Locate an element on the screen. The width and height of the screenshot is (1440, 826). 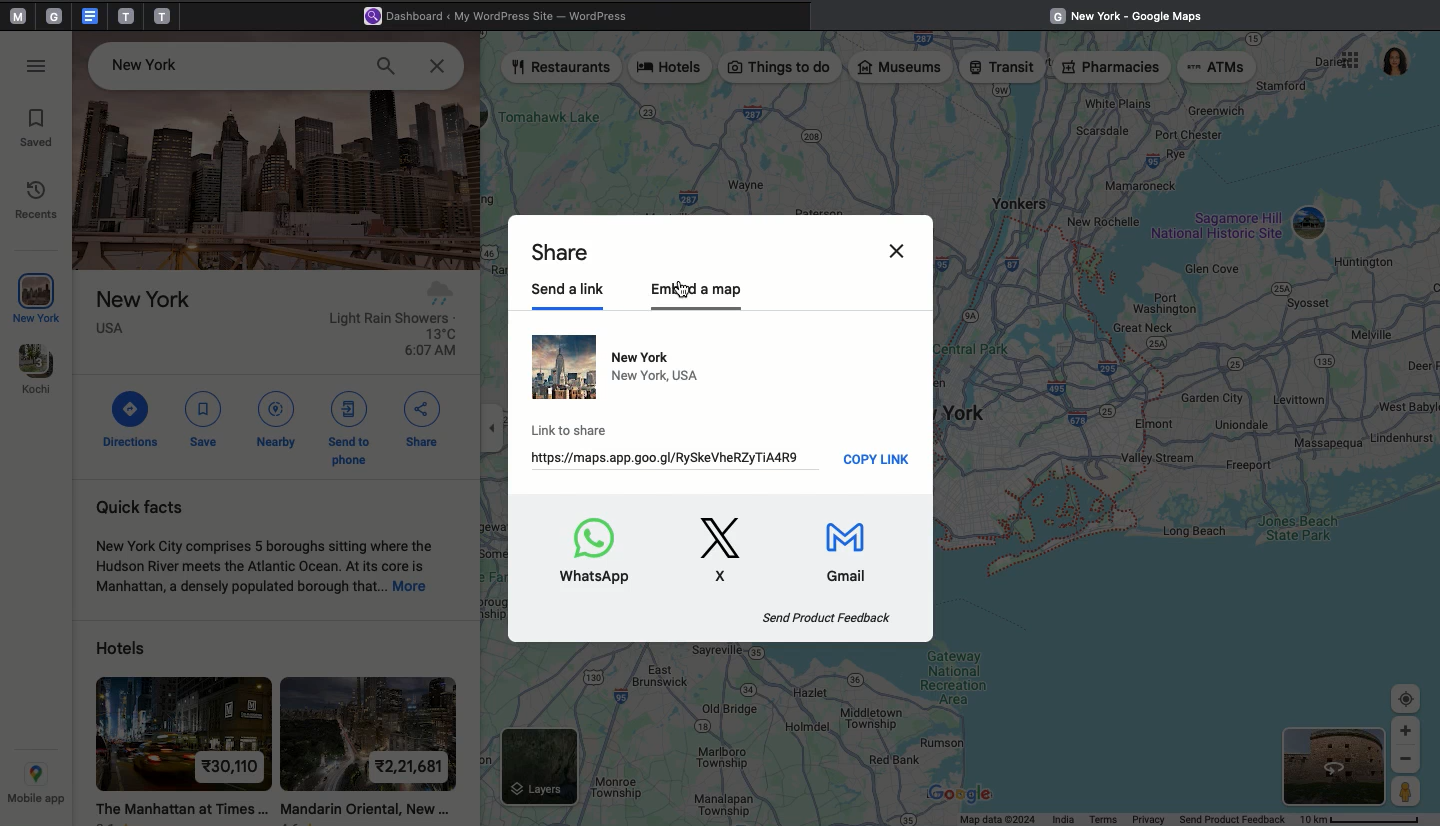
Satelite is located at coordinates (1335, 766).